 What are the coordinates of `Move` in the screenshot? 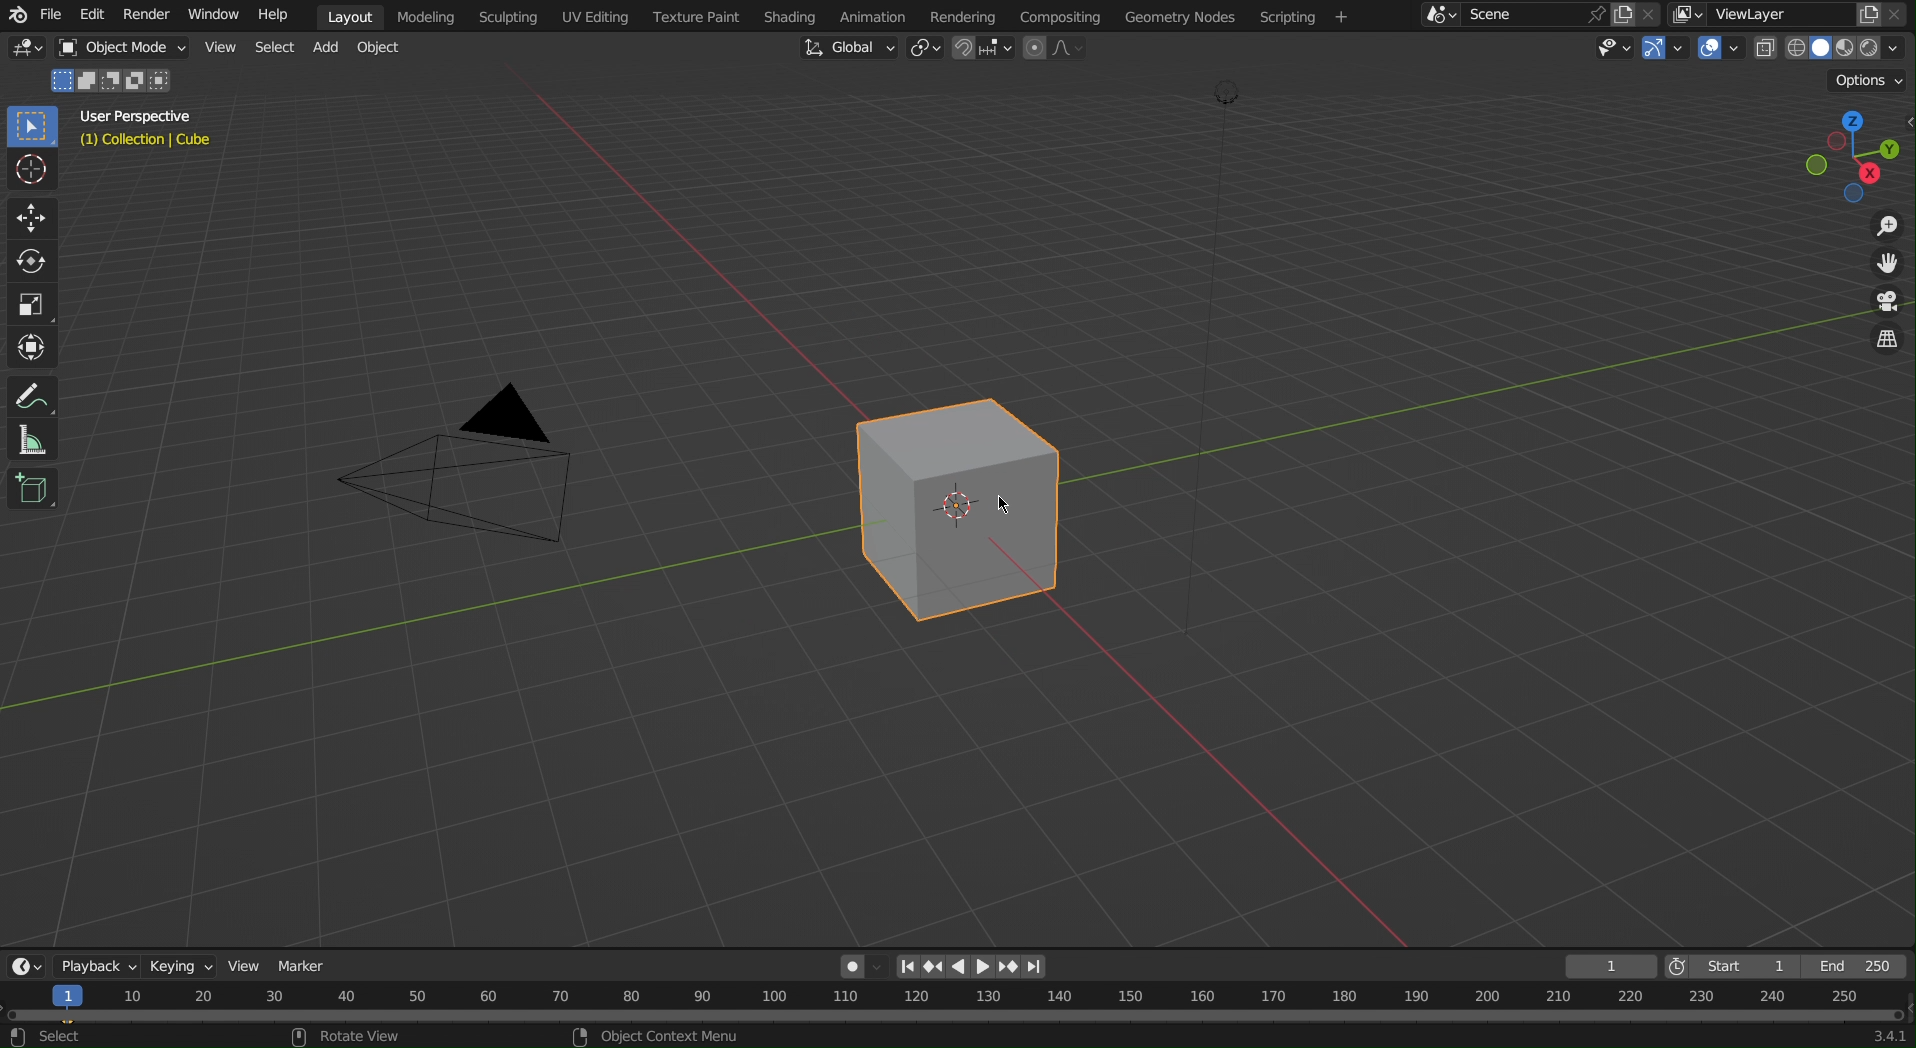 It's located at (31, 219).